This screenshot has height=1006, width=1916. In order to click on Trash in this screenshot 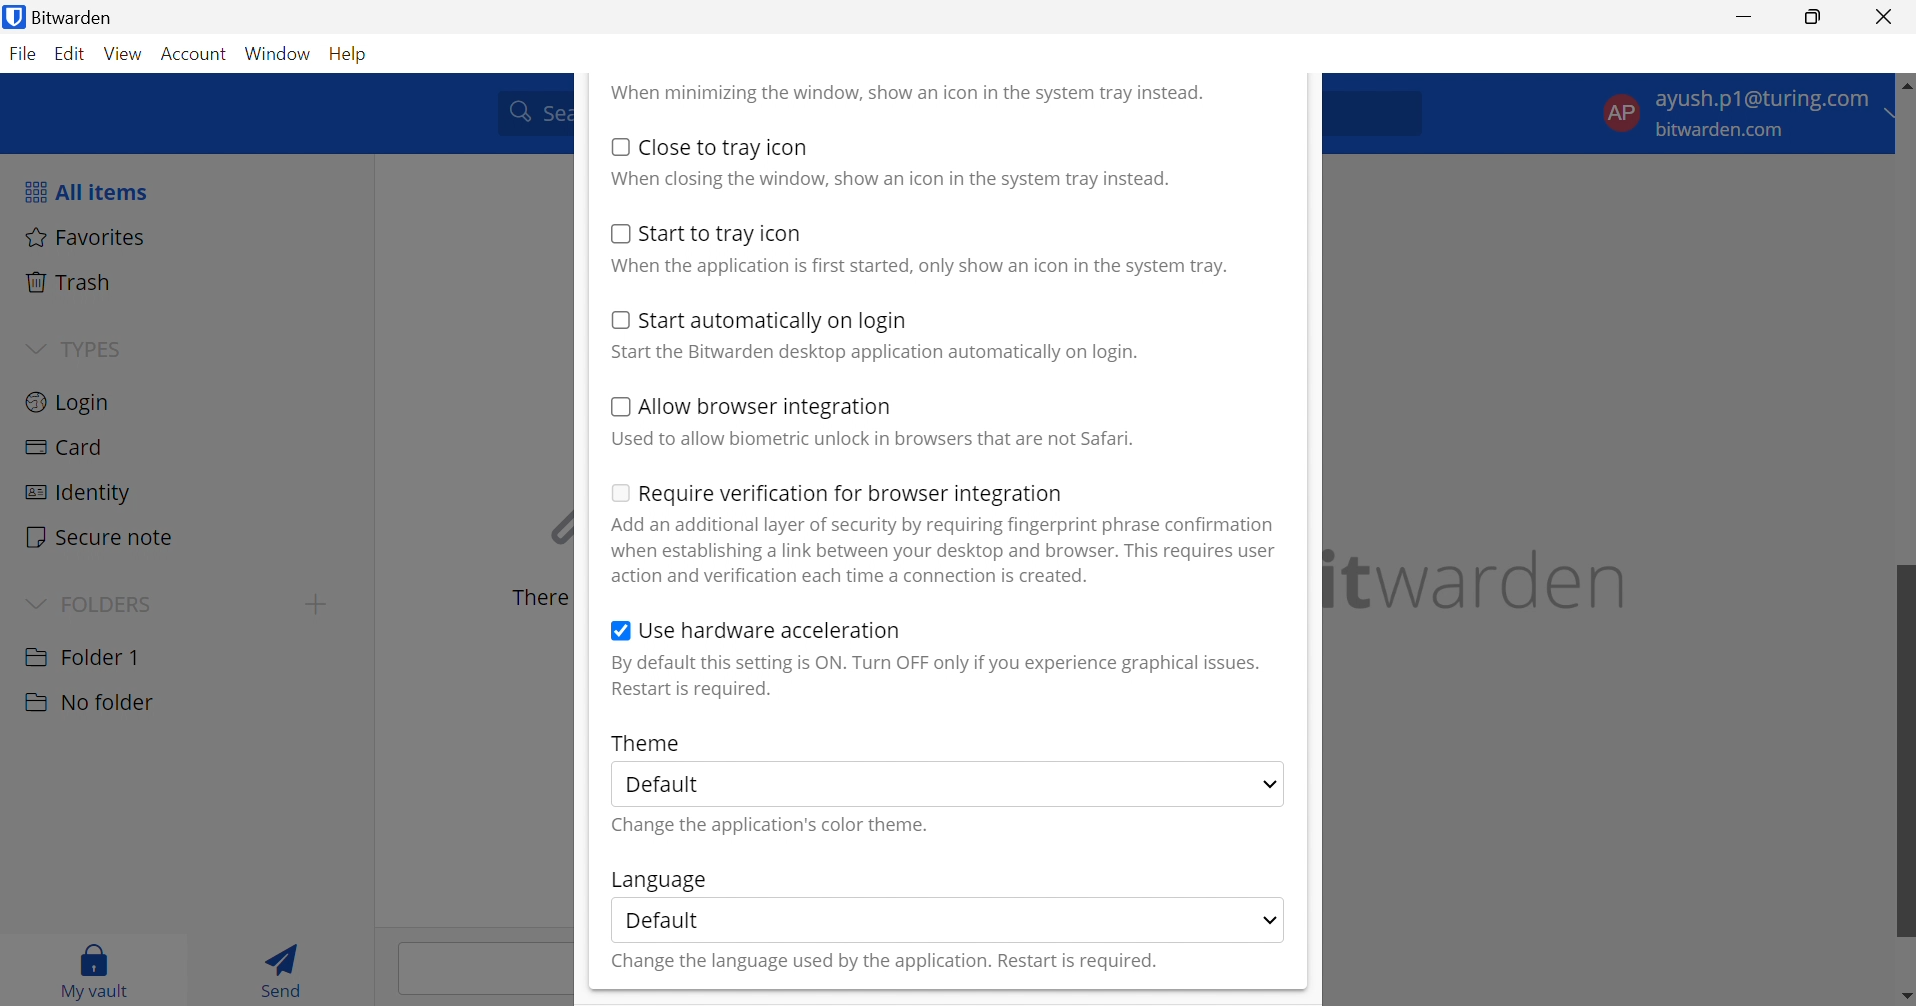, I will do `click(71, 282)`.